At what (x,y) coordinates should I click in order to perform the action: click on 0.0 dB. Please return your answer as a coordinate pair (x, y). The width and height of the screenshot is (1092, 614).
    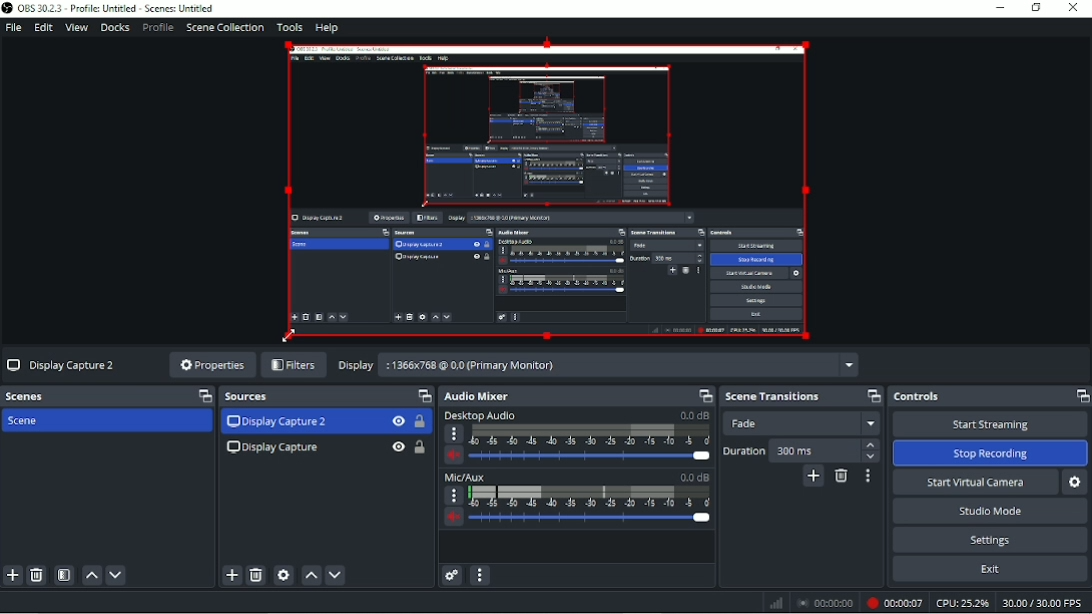
    Looking at the image, I should click on (693, 477).